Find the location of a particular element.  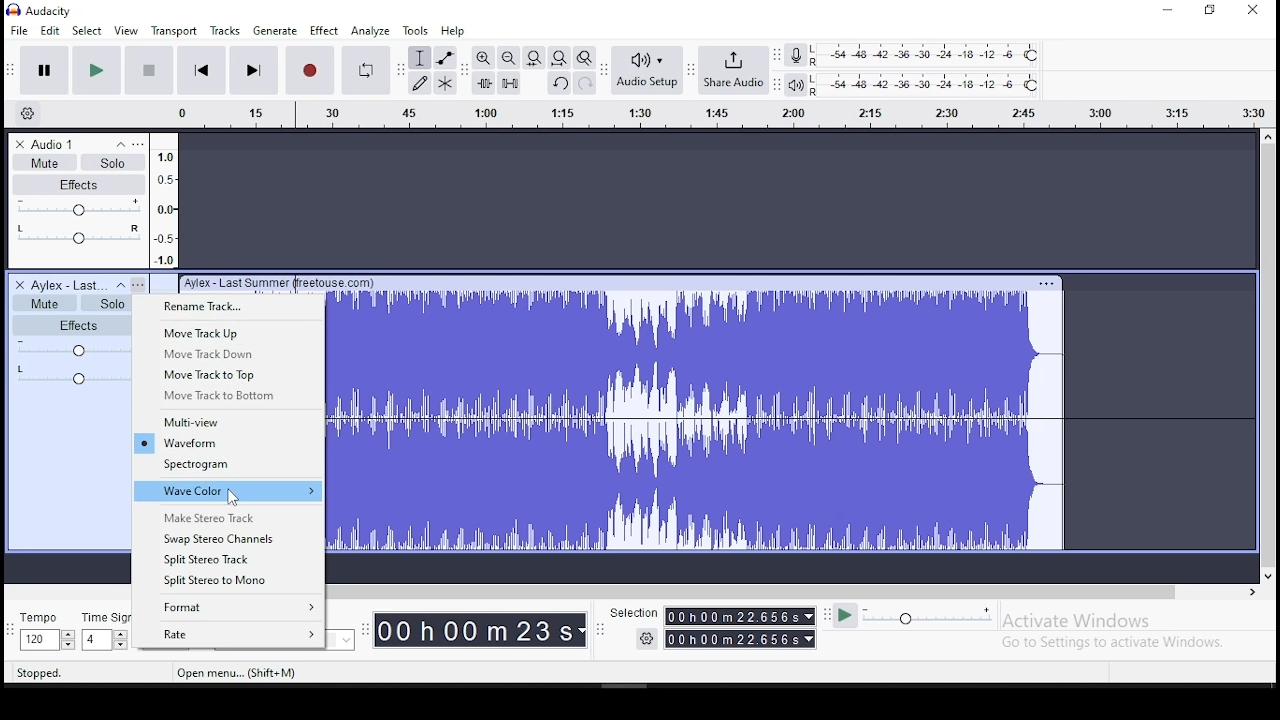

collapse is located at coordinates (120, 285).